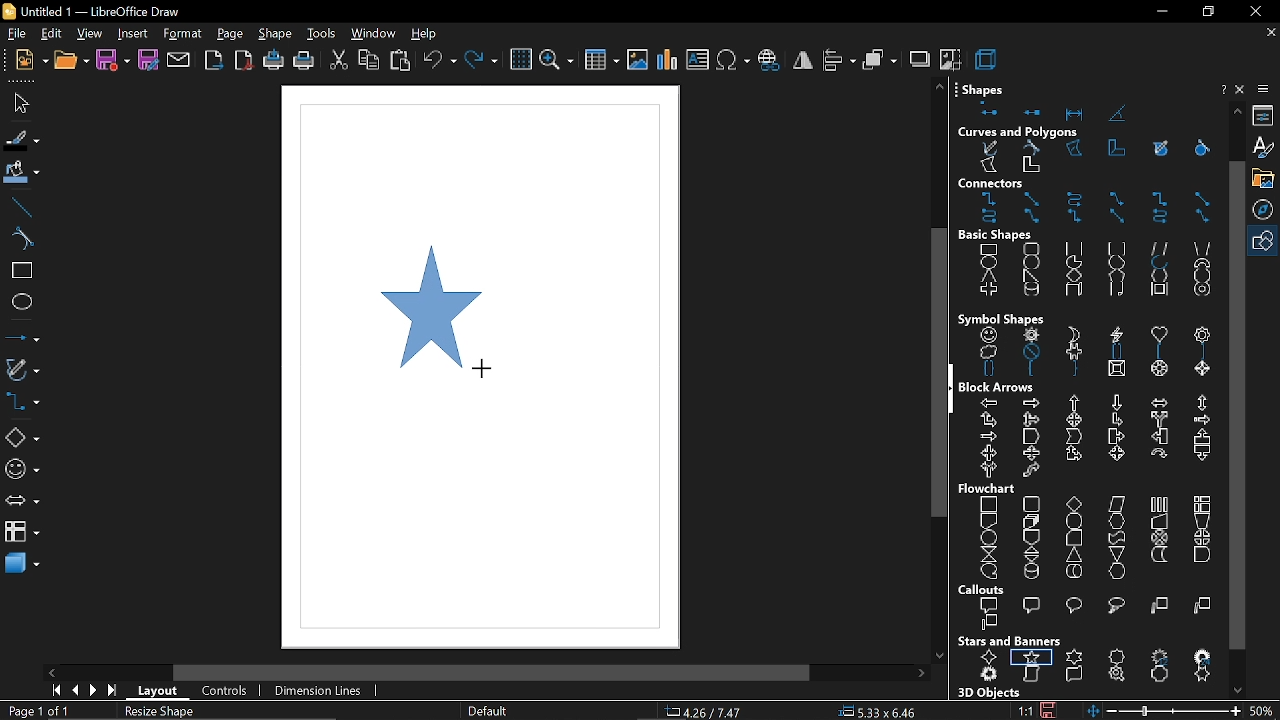  I want to click on help , so click(1222, 89).